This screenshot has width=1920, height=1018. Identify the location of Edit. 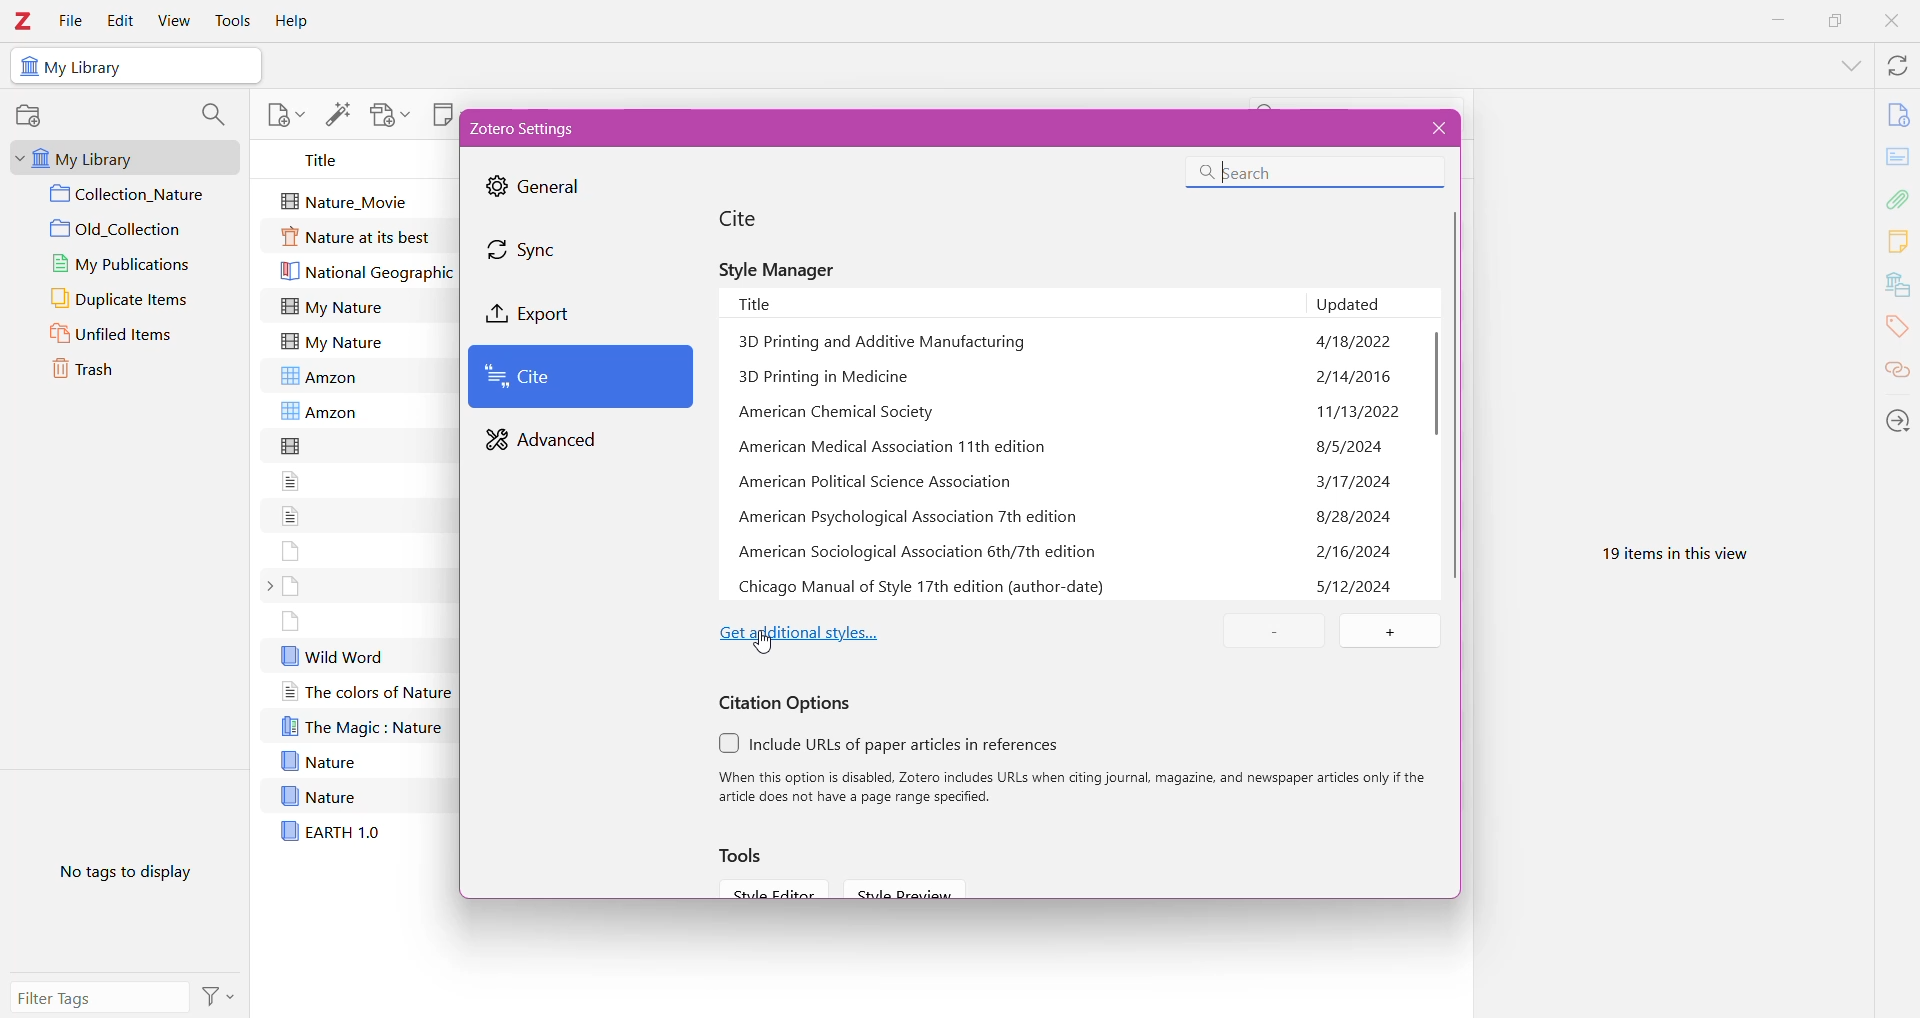
(119, 21).